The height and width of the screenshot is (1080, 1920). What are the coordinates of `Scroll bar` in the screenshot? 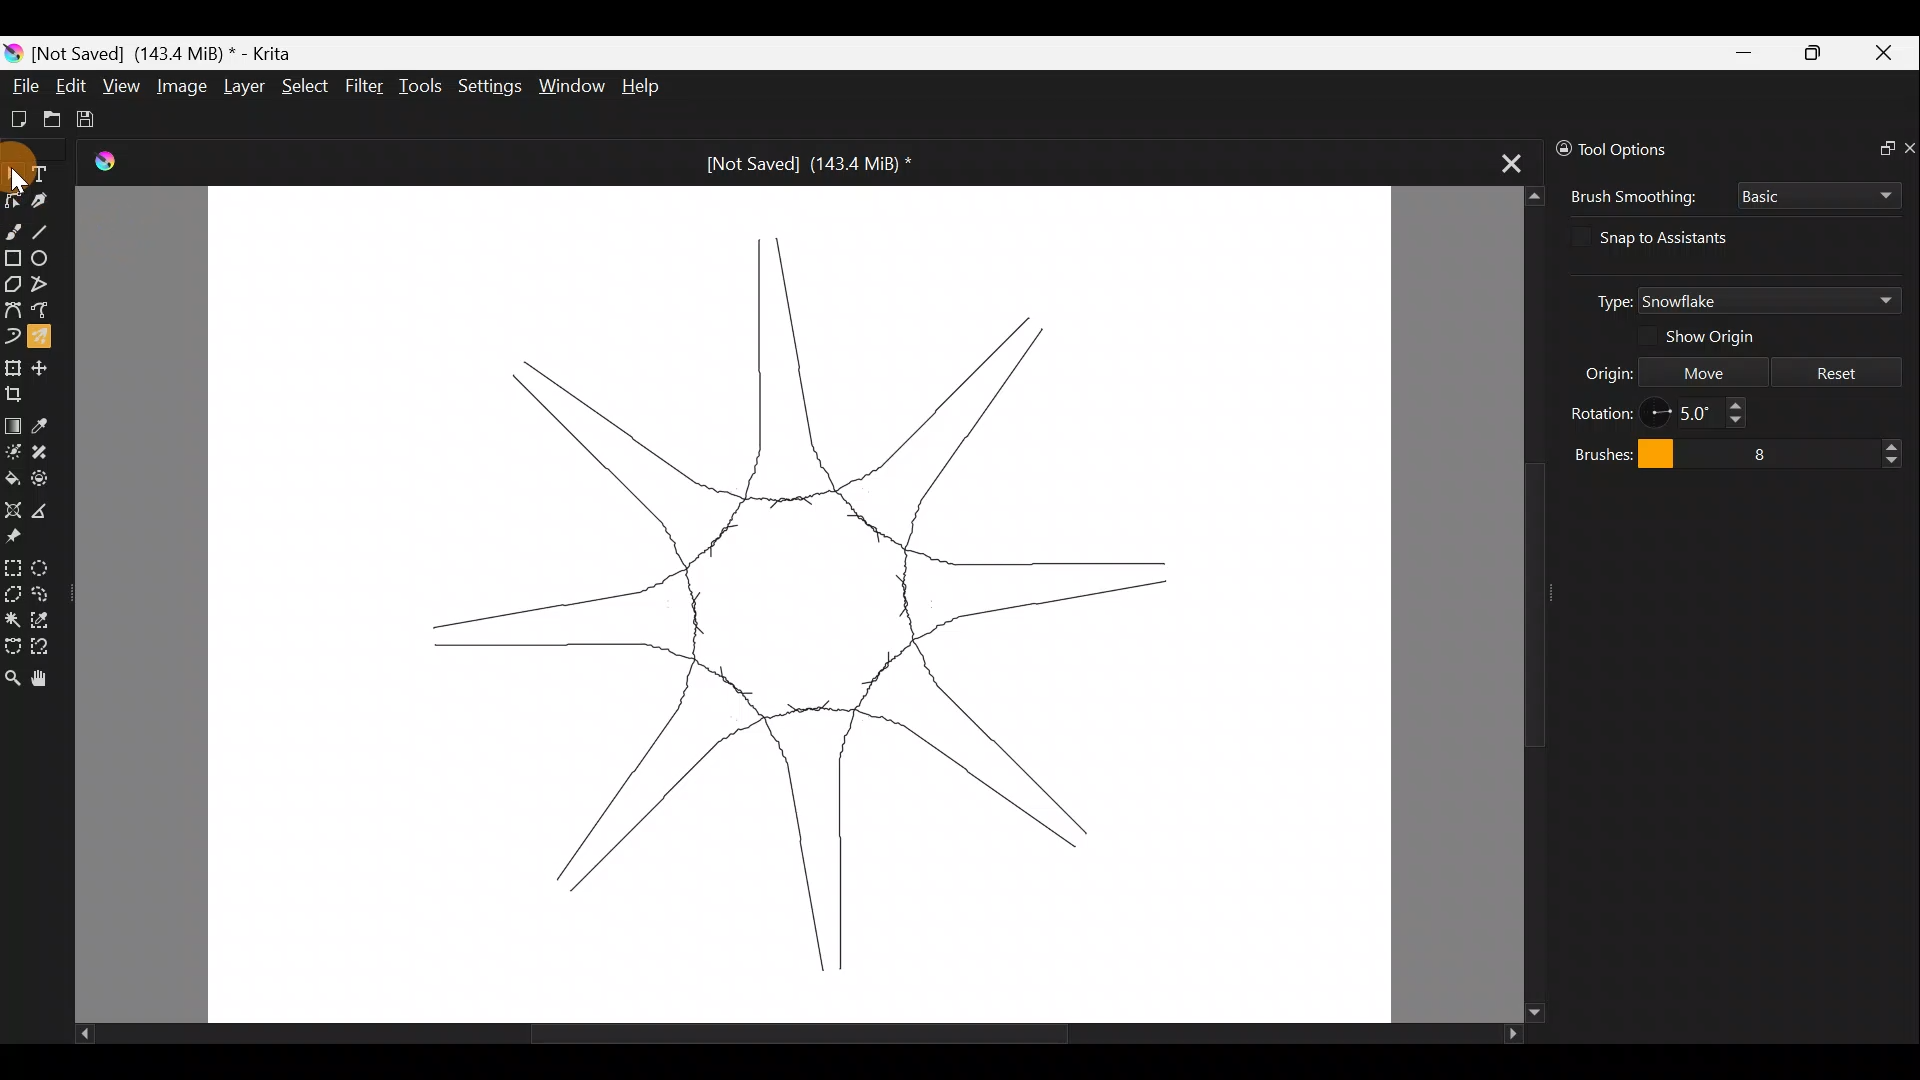 It's located at (1517, 605).